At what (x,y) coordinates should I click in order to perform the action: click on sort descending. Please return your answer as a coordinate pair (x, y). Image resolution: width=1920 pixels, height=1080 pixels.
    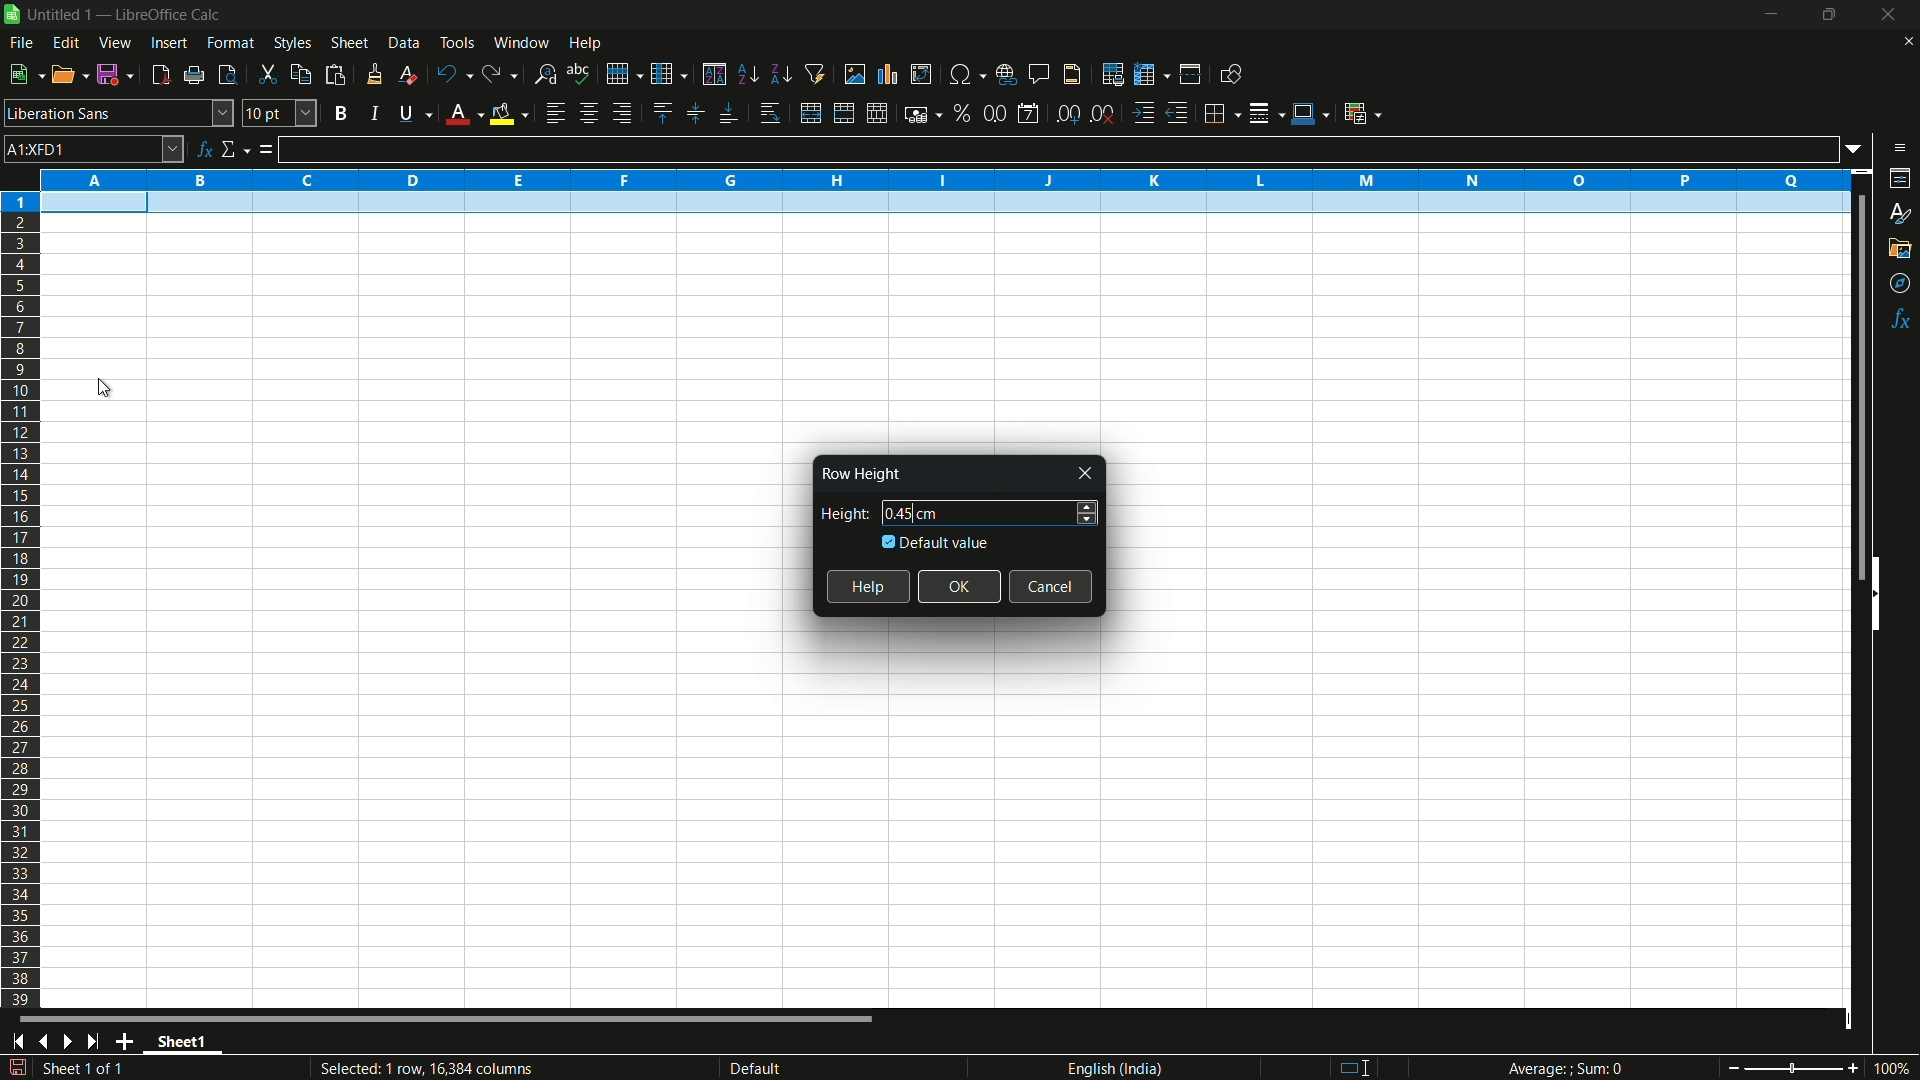
    Looking at the image, I should click on (779, 74).